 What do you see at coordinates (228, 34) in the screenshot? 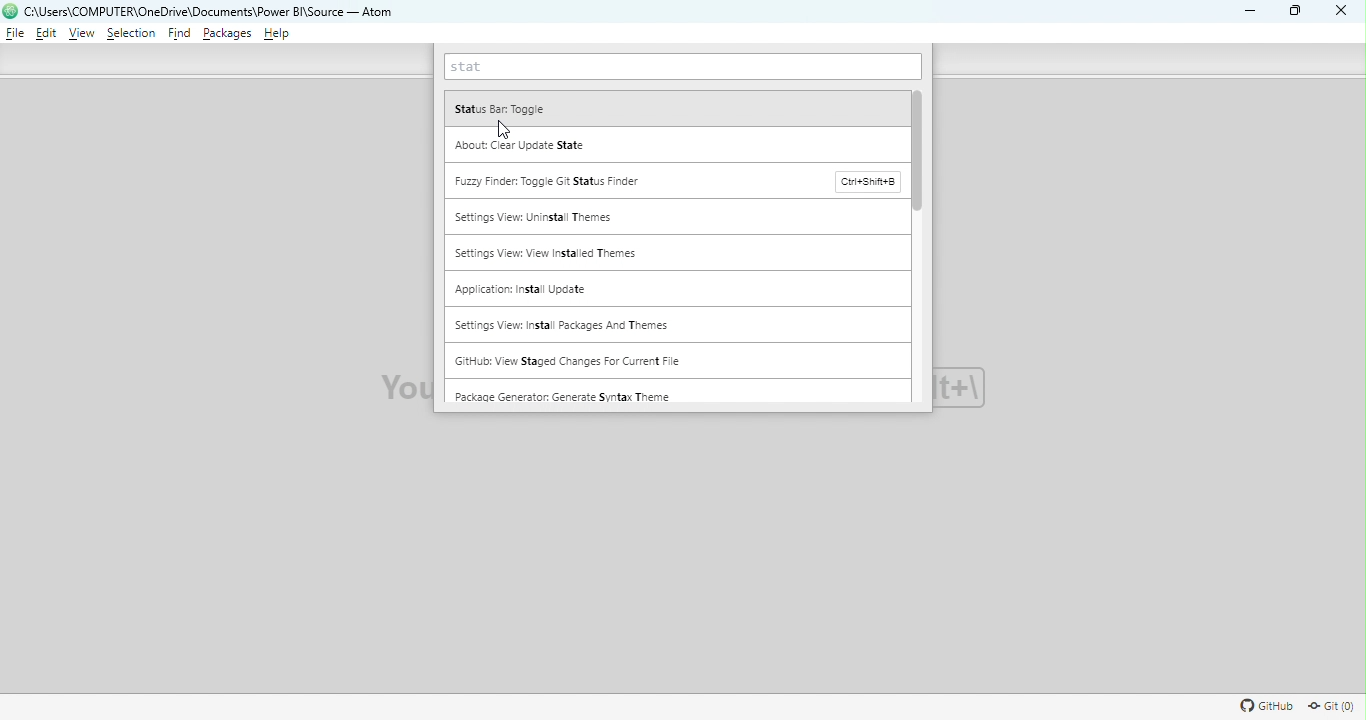
I see `Packages` at bounding box center [228, 34].